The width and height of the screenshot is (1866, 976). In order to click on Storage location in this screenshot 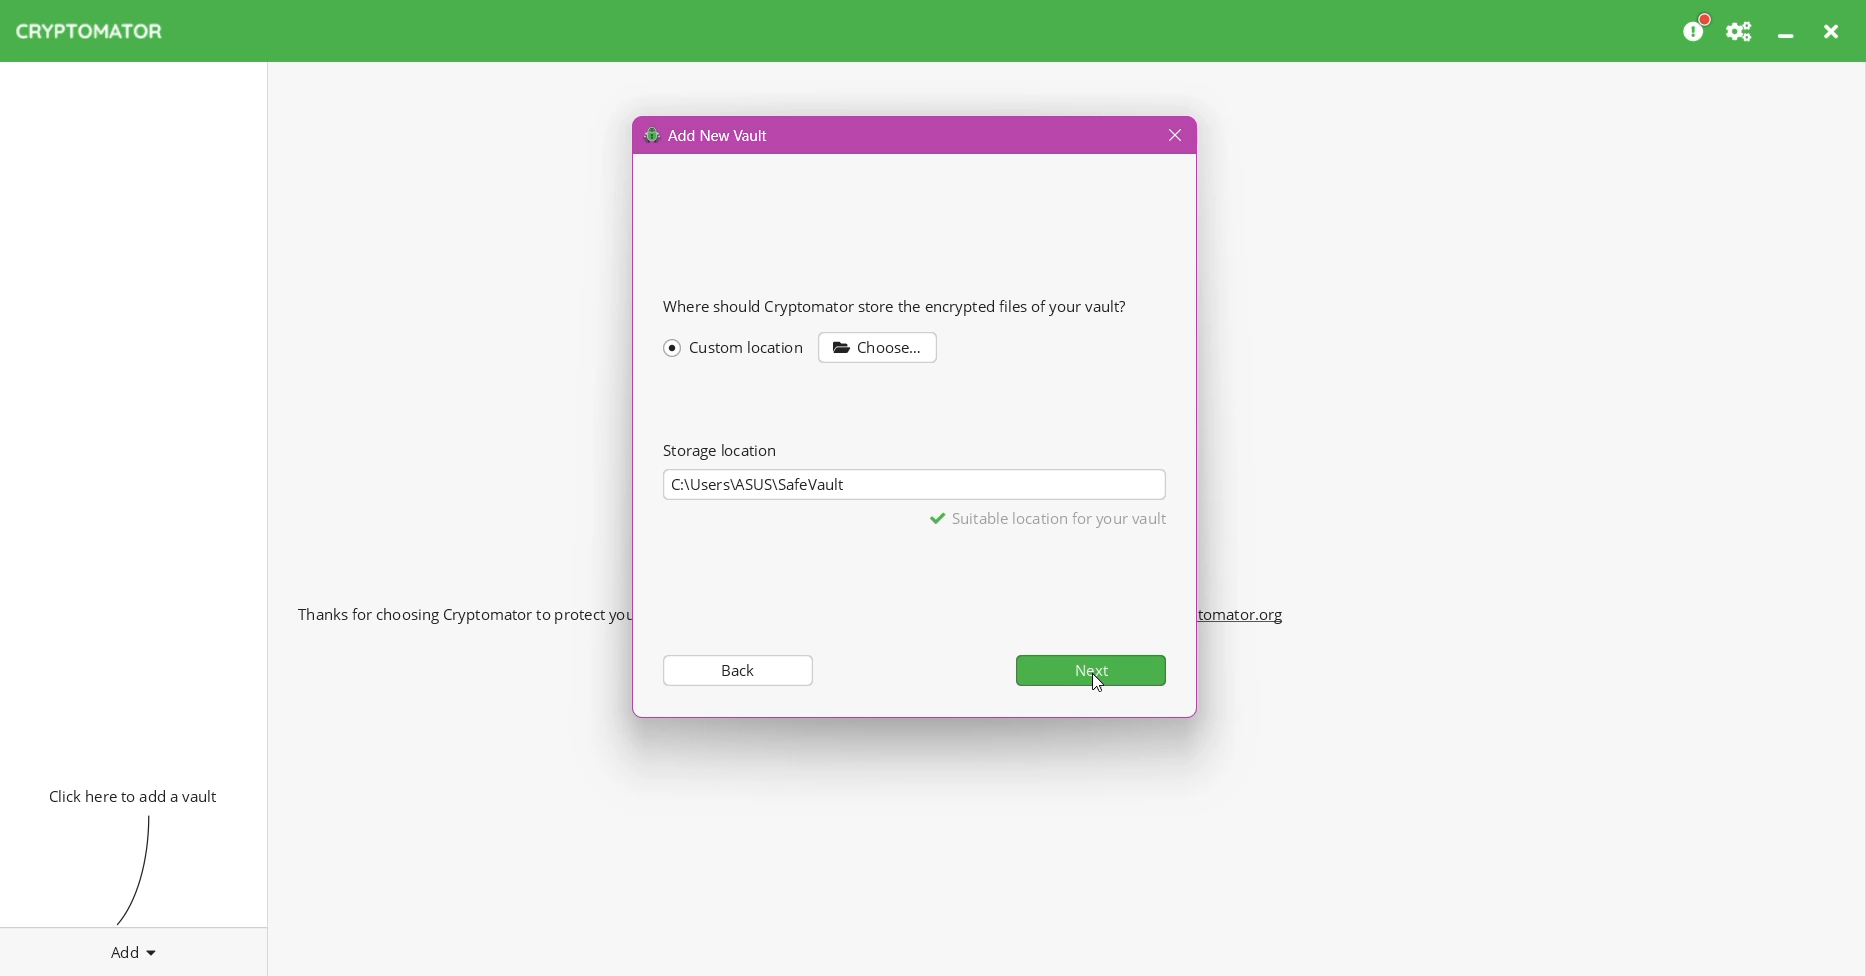, I will do `click(719, 450)`.